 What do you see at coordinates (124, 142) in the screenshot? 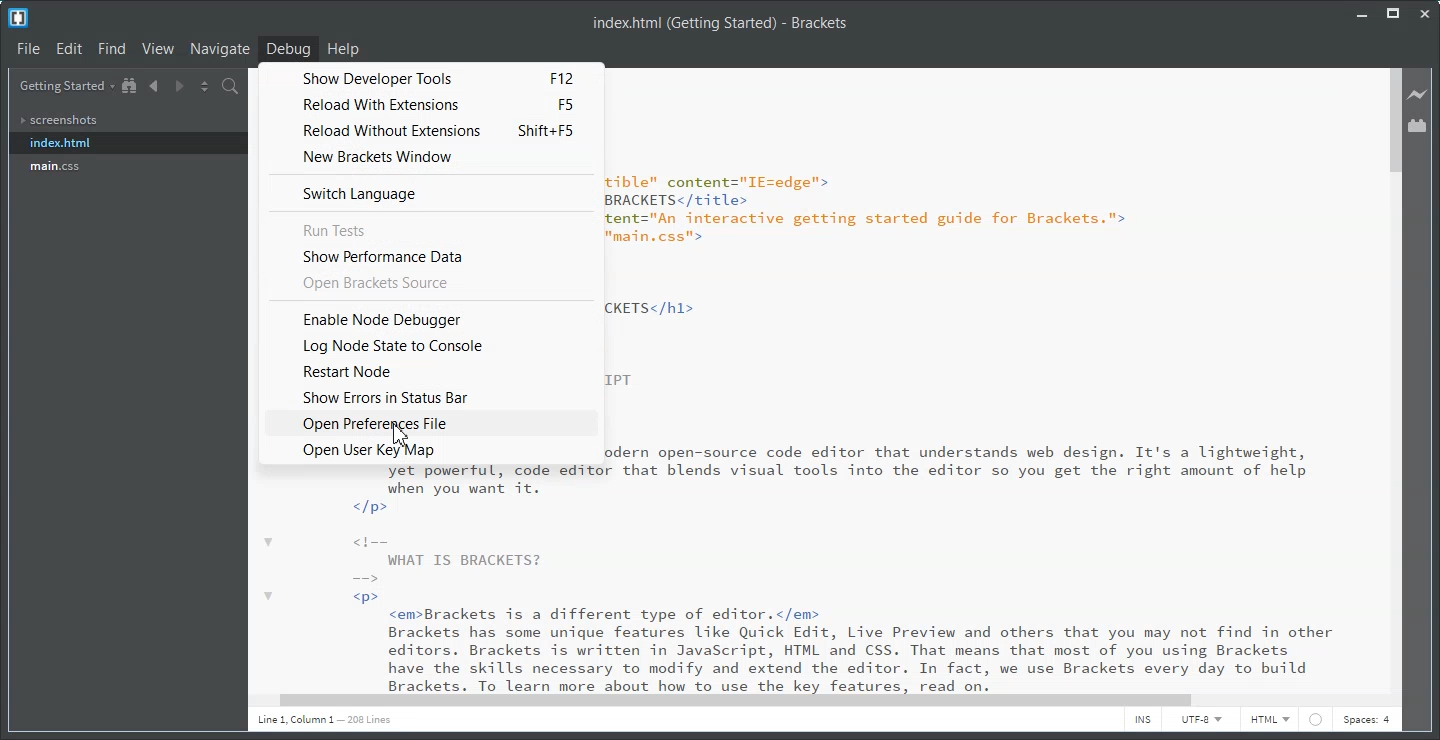
I see `index.html` at bounding box center [124, 142].